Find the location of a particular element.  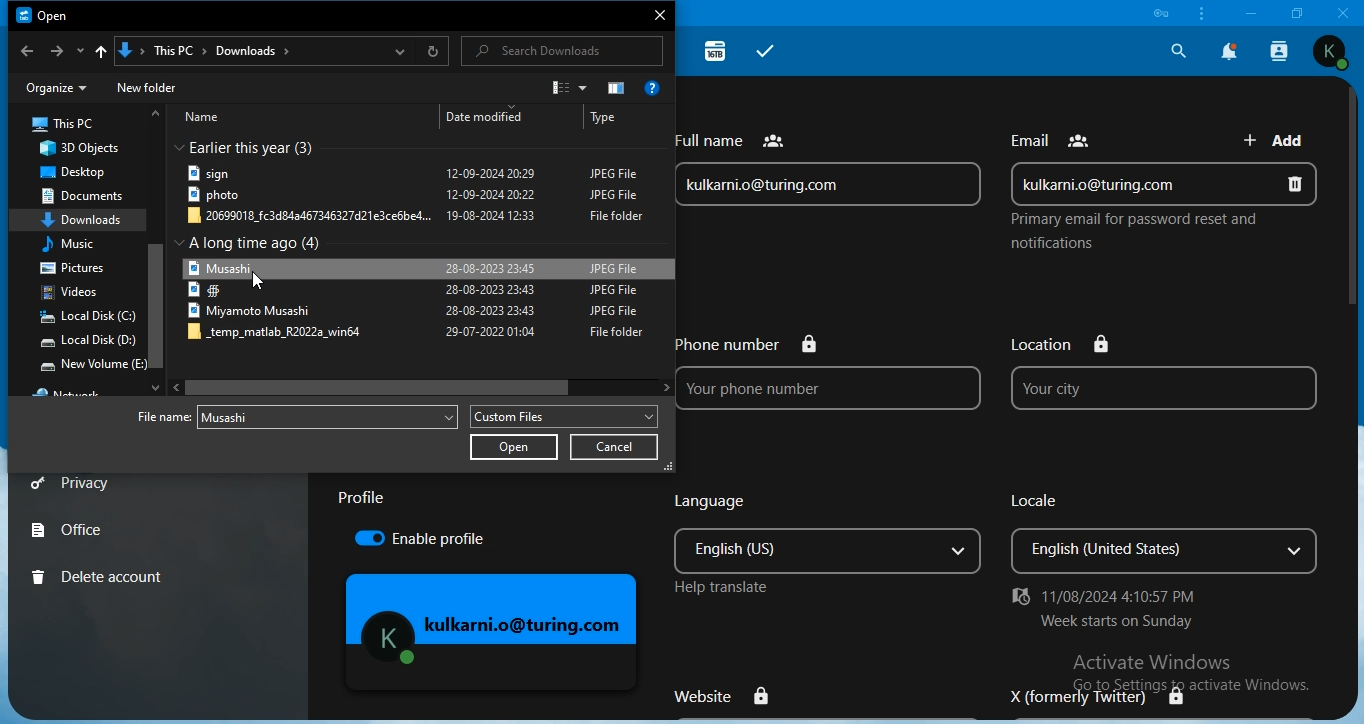

16TB is located at coordinates (717, 50).